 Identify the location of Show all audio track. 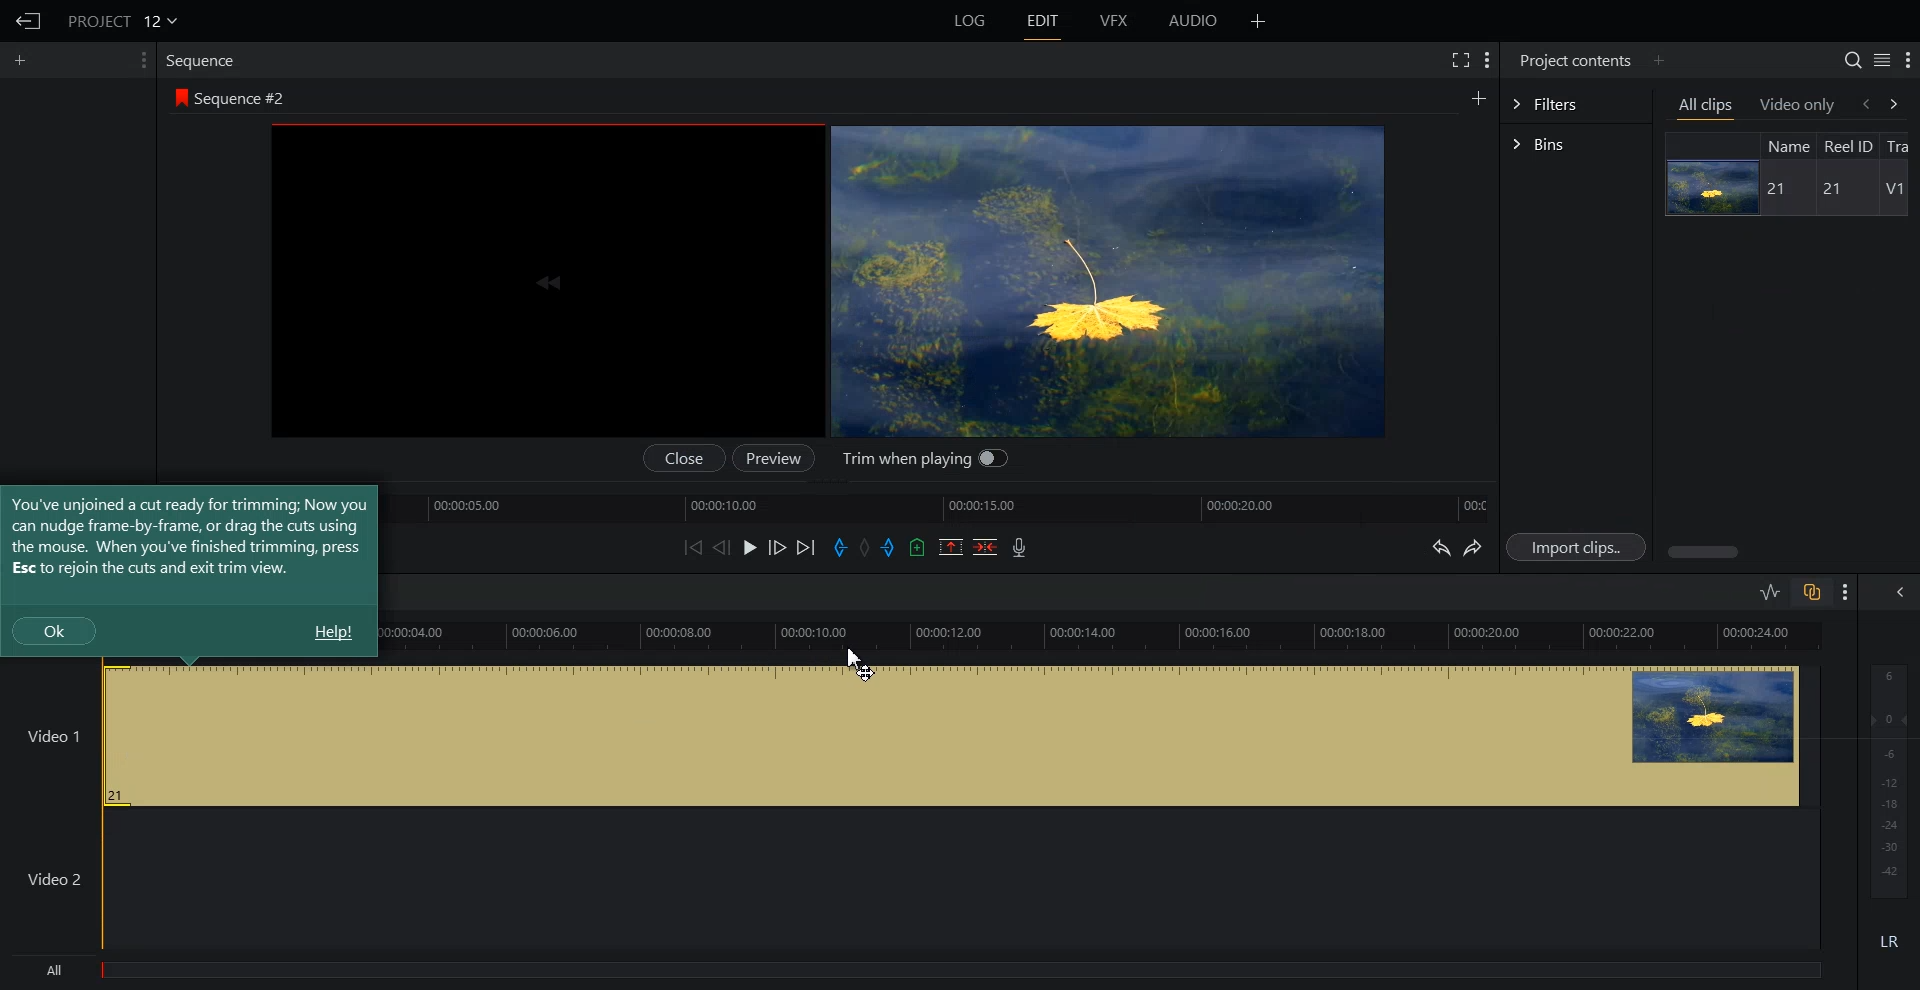
(1901, 592).